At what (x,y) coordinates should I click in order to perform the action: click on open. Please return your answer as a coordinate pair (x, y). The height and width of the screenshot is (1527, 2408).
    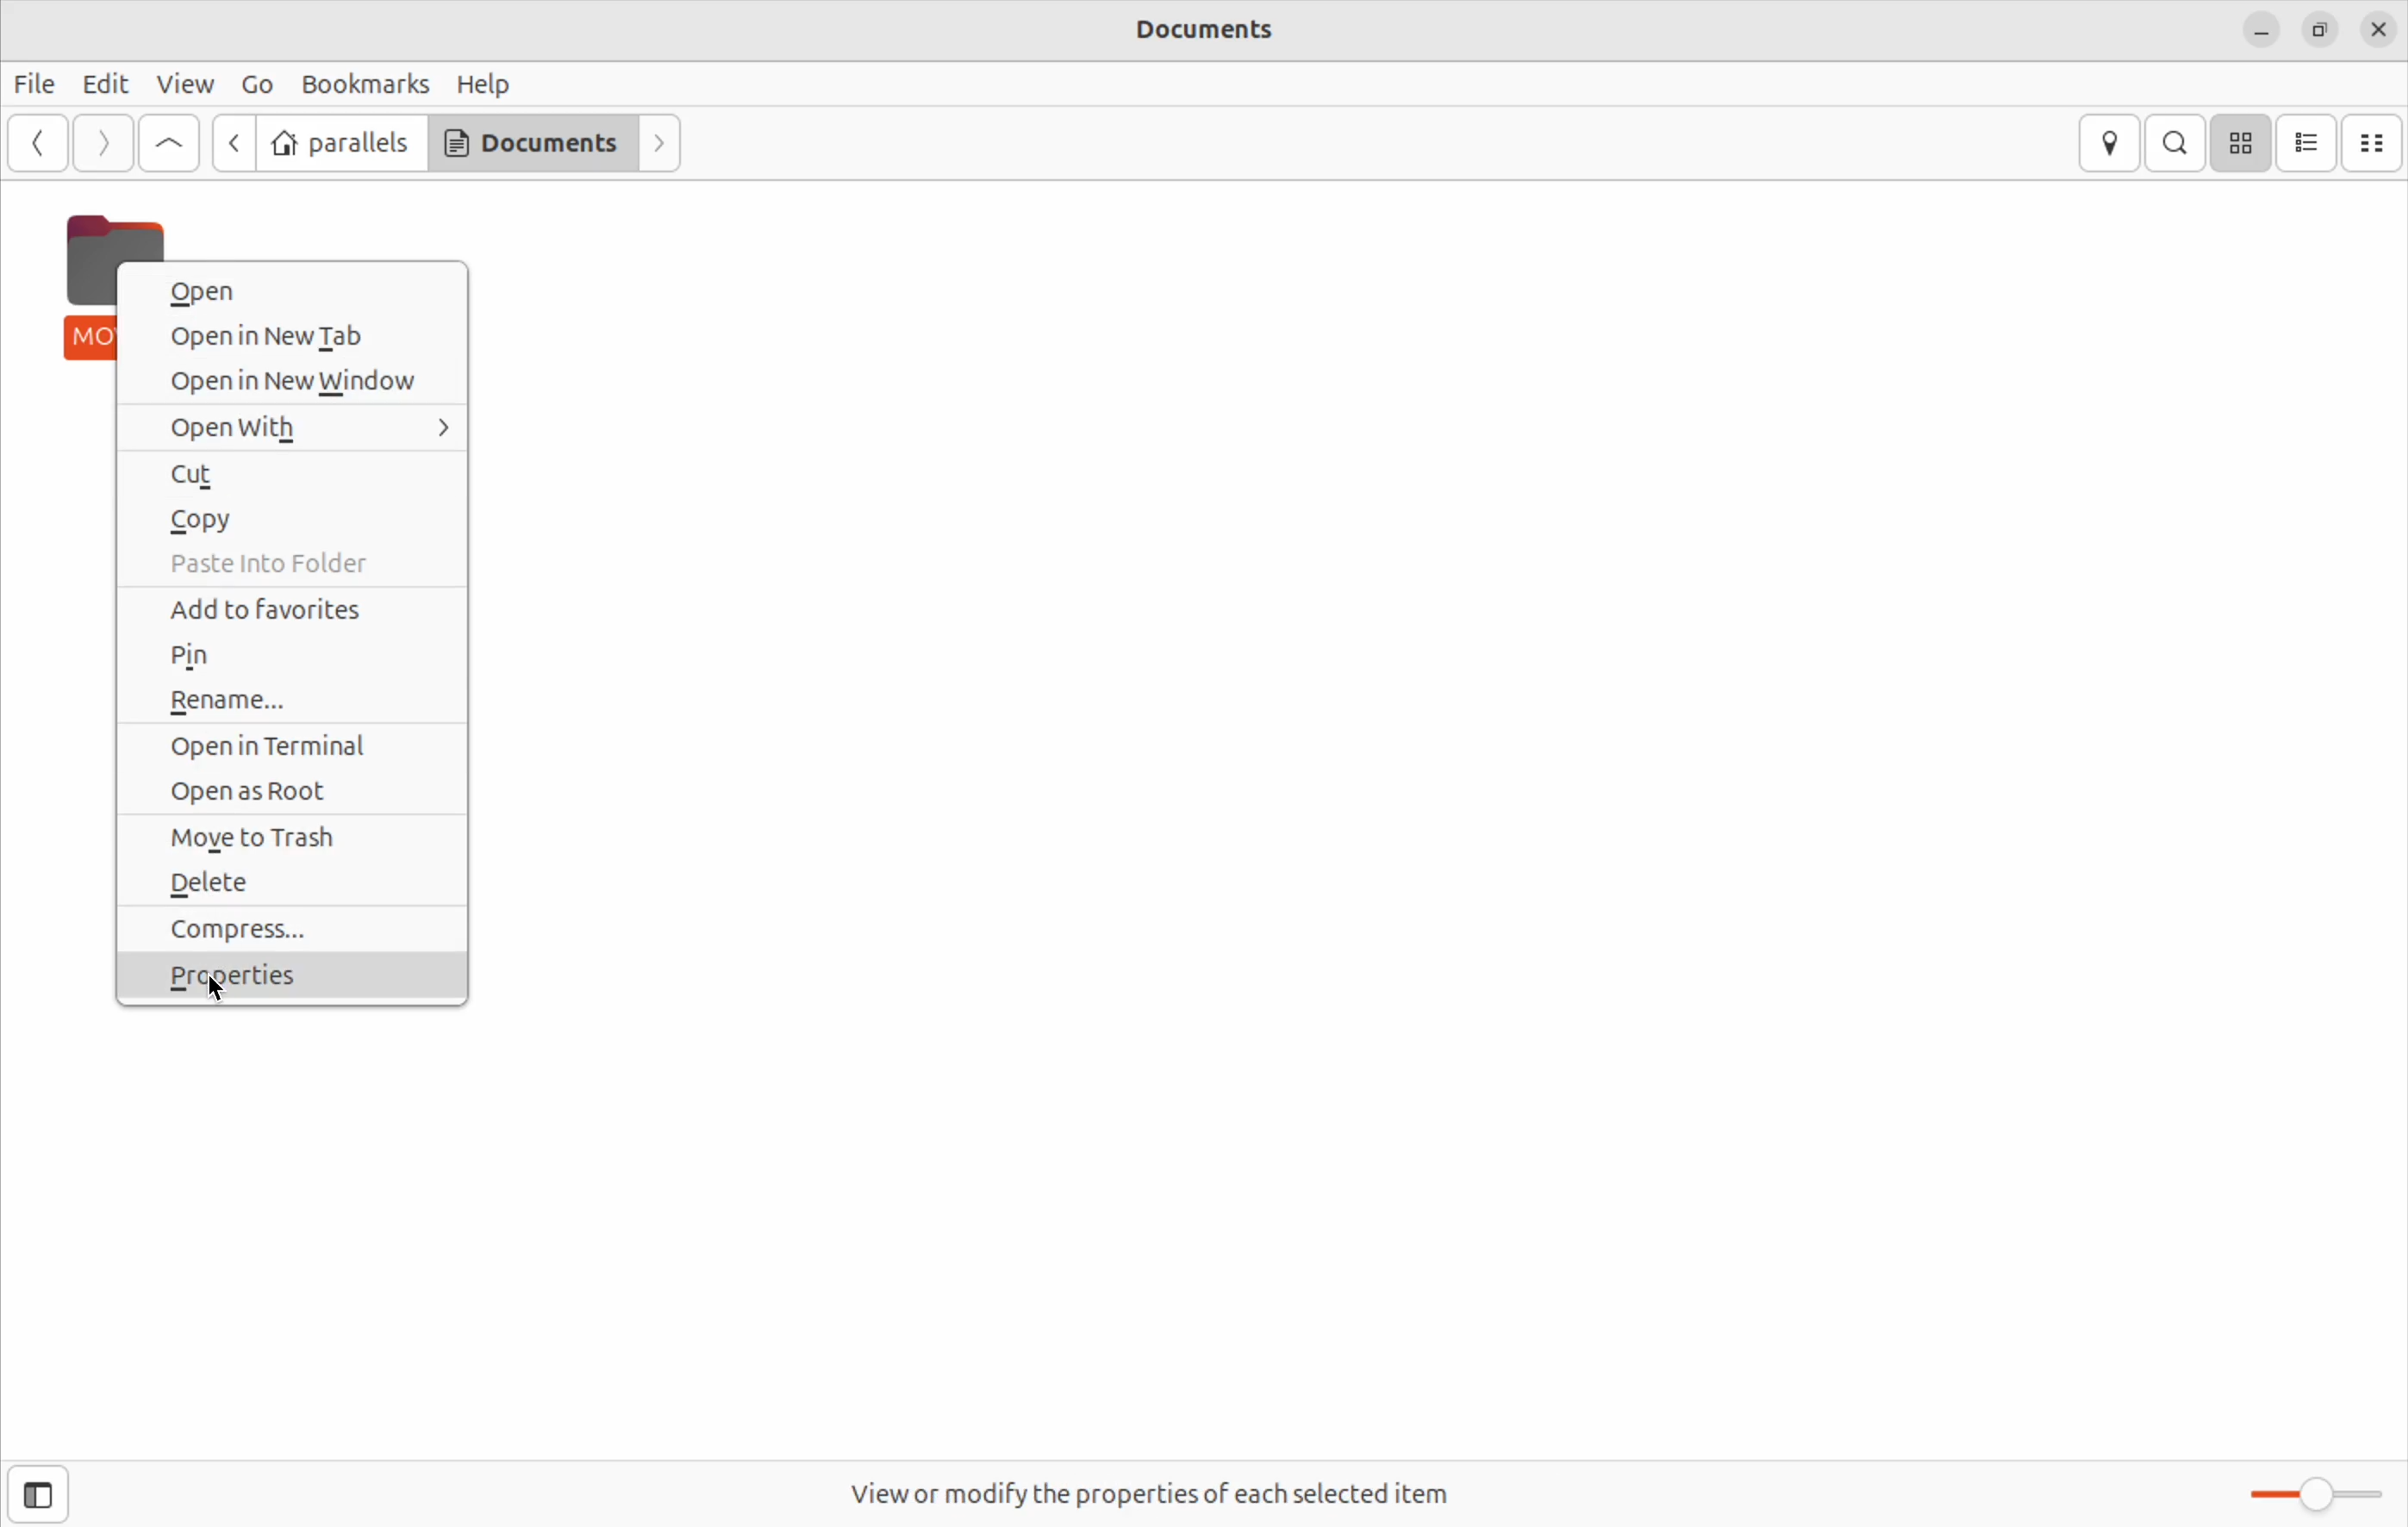
    Looking at the image, I should click on (297, 291).